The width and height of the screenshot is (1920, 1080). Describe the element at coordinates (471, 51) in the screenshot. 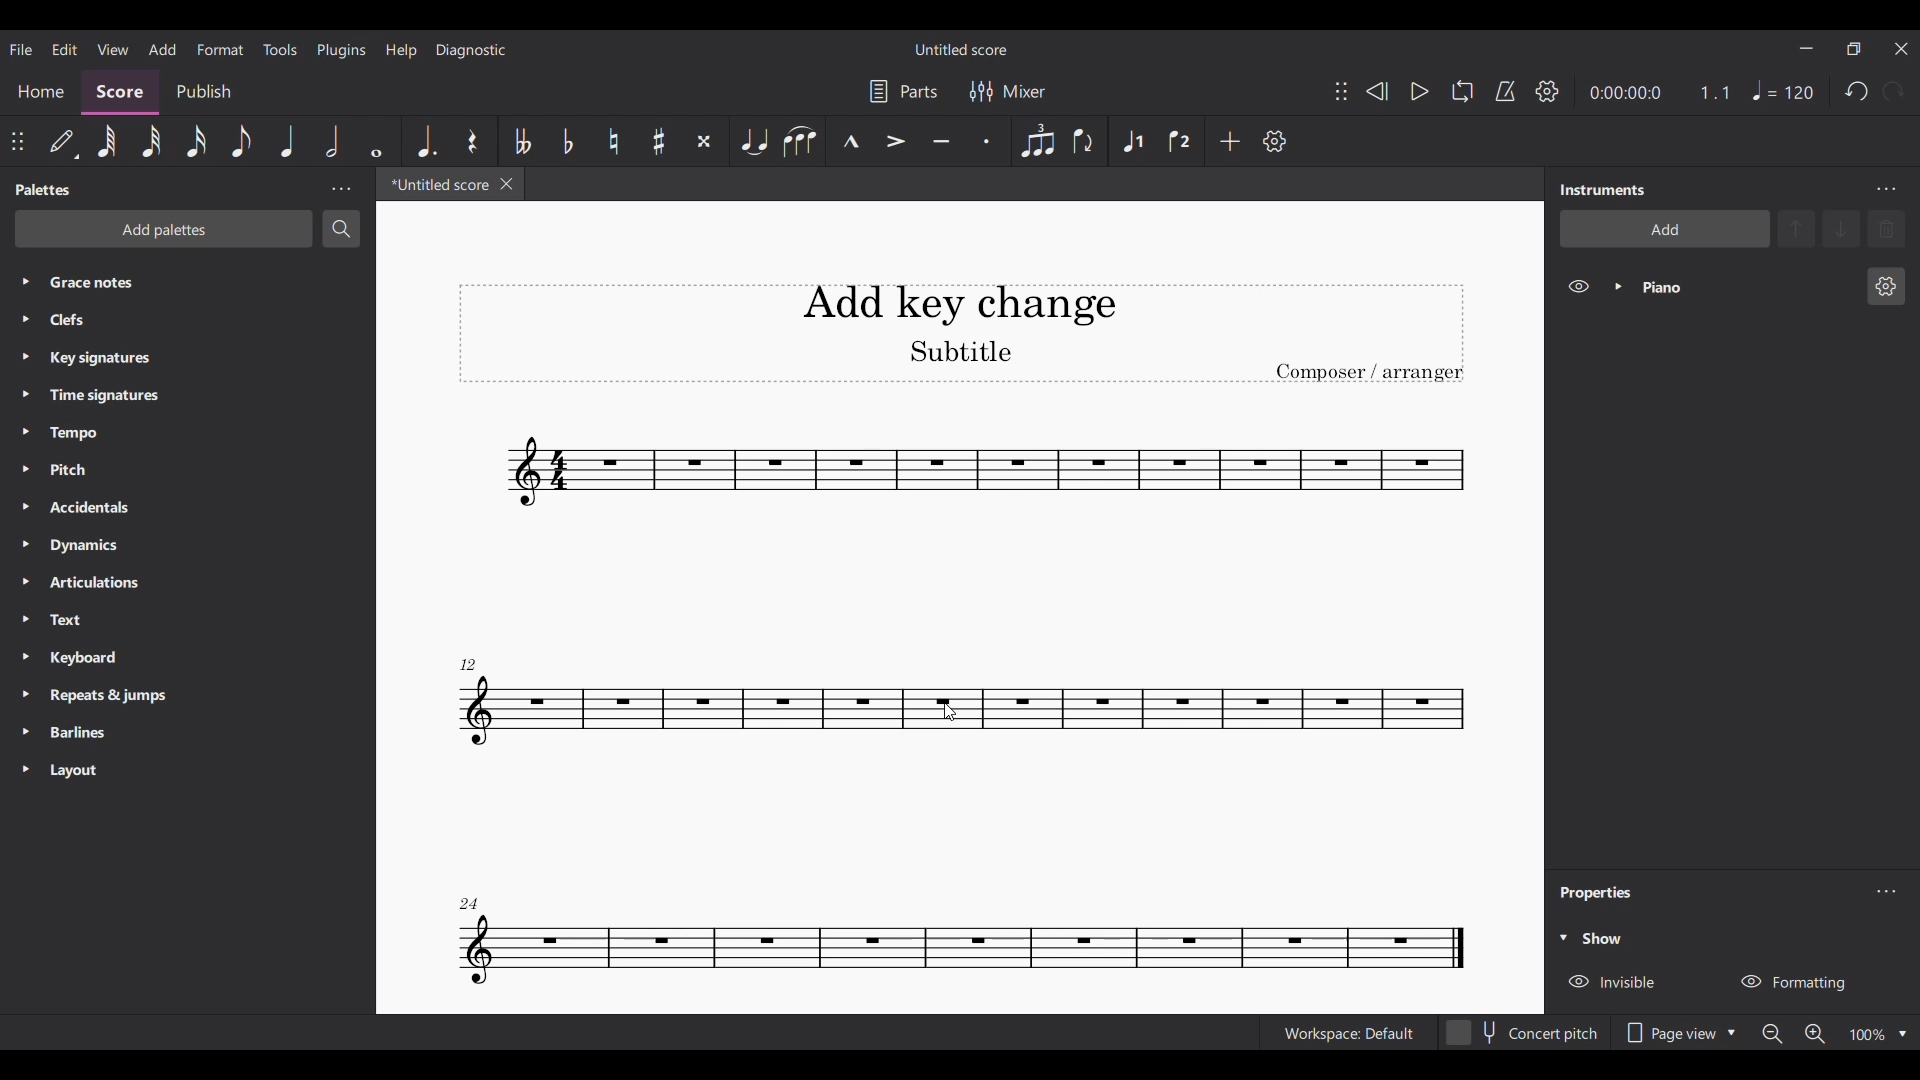

I see `Diagnostic menu` at that location.